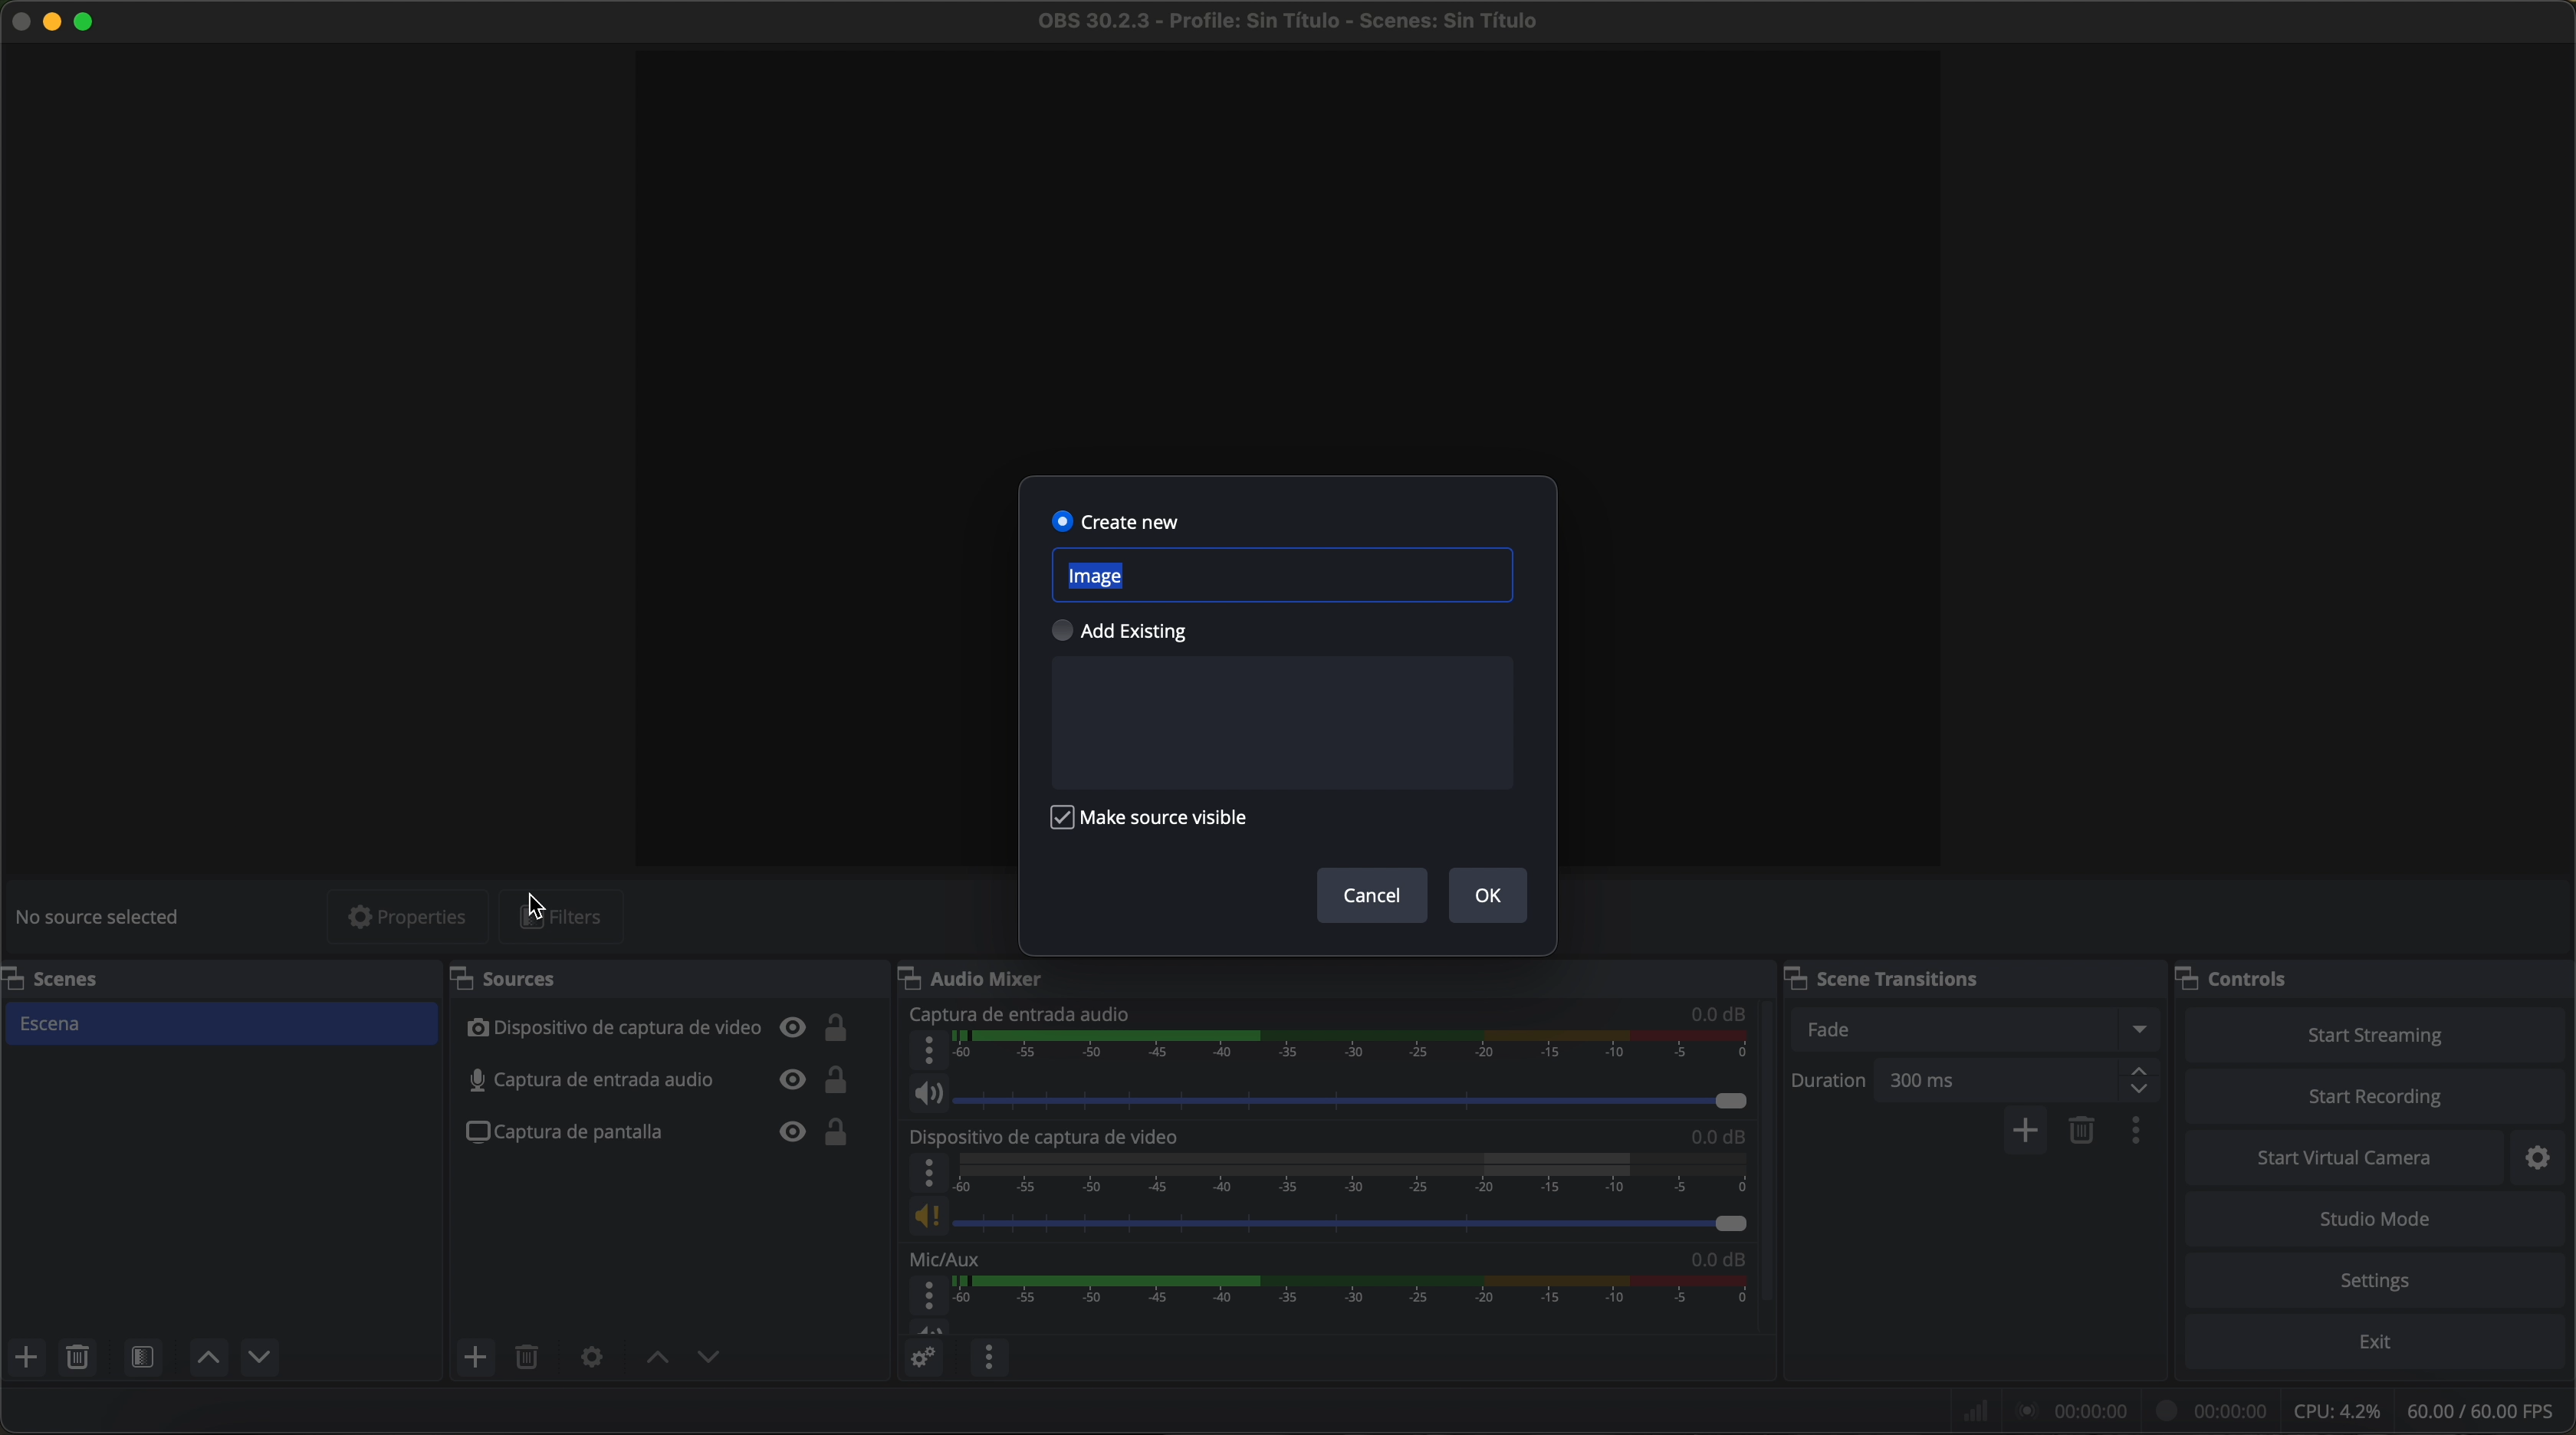  Describe the element at coordinates (659, 1080) in the screenshot. I see `audio input capture` at that location.